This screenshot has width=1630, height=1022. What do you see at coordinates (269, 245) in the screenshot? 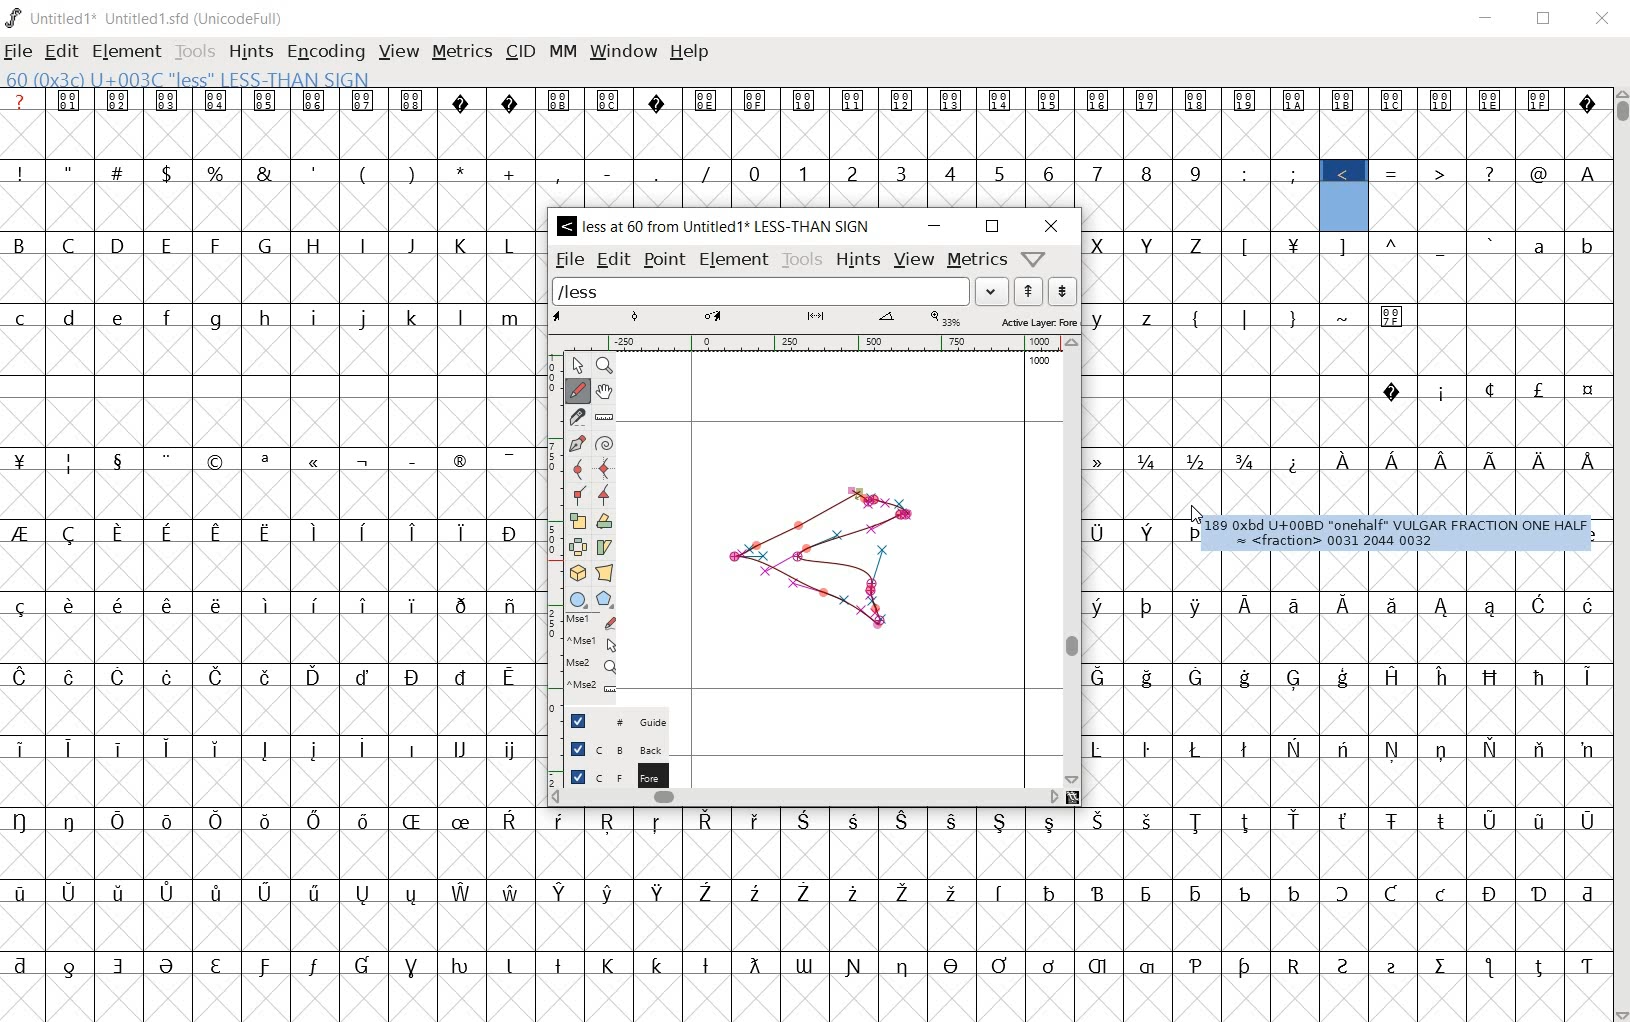
I see `Capilal letters B - Z` at bounding box center [269, 245].